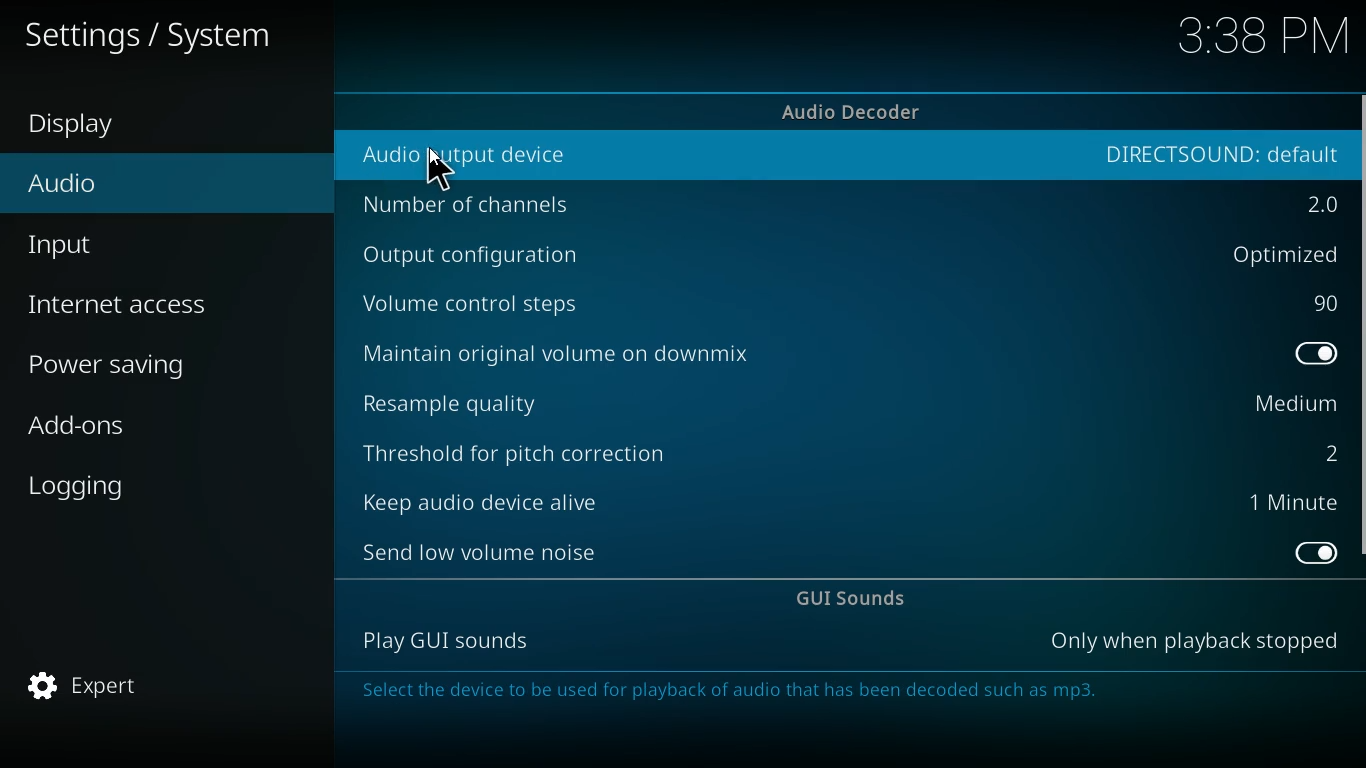 The image size is (1366, 768). Describe the element at coordinates (1326, 451) in the screenshot. I see `option` at that location.